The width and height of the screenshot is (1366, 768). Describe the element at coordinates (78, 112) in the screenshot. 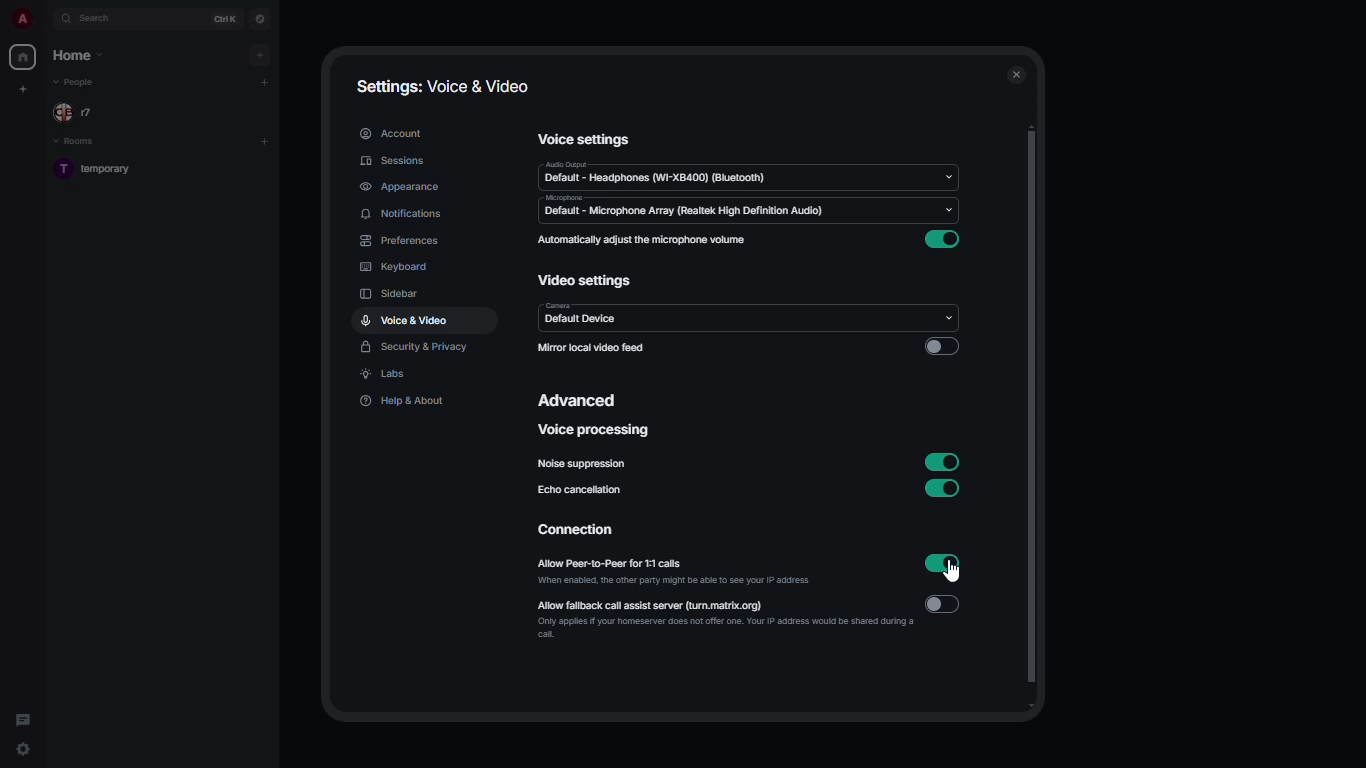

I see `people` at that location.